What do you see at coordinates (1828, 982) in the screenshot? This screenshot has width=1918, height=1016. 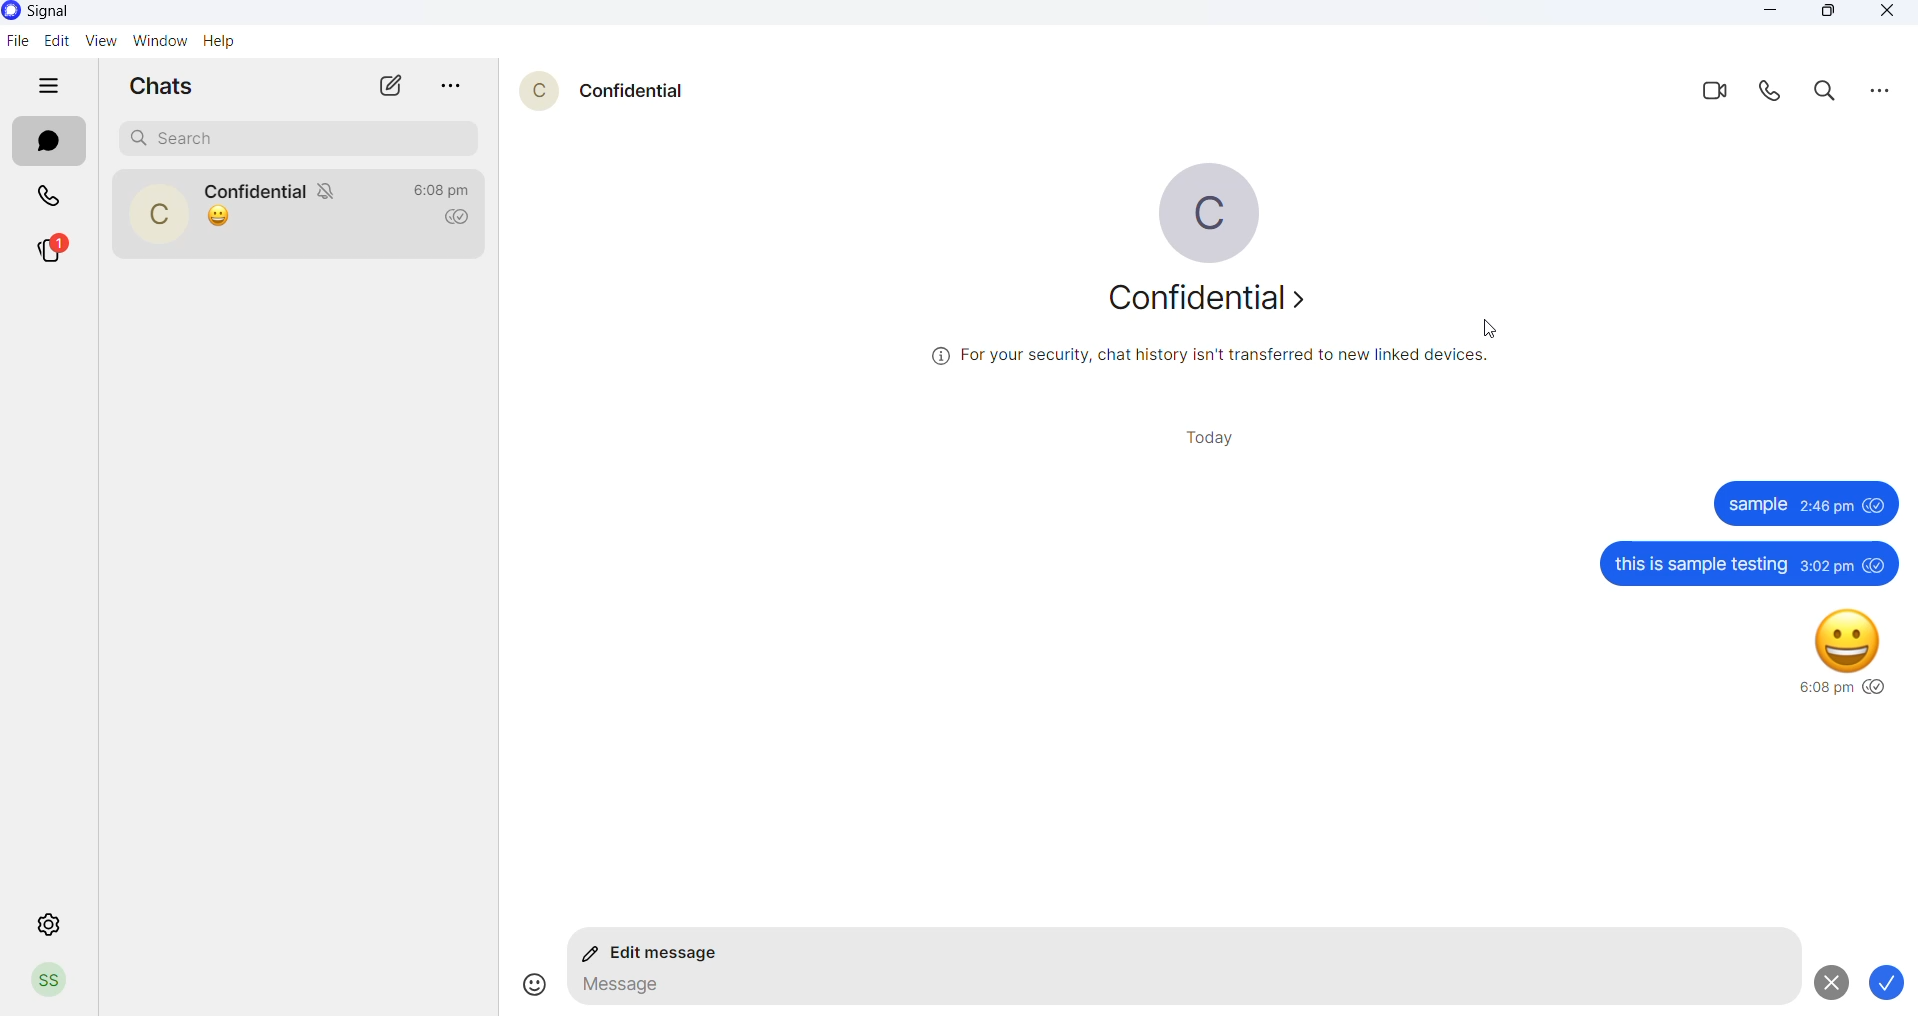 I see `cancel edit` at bounding box center [1828, 982].